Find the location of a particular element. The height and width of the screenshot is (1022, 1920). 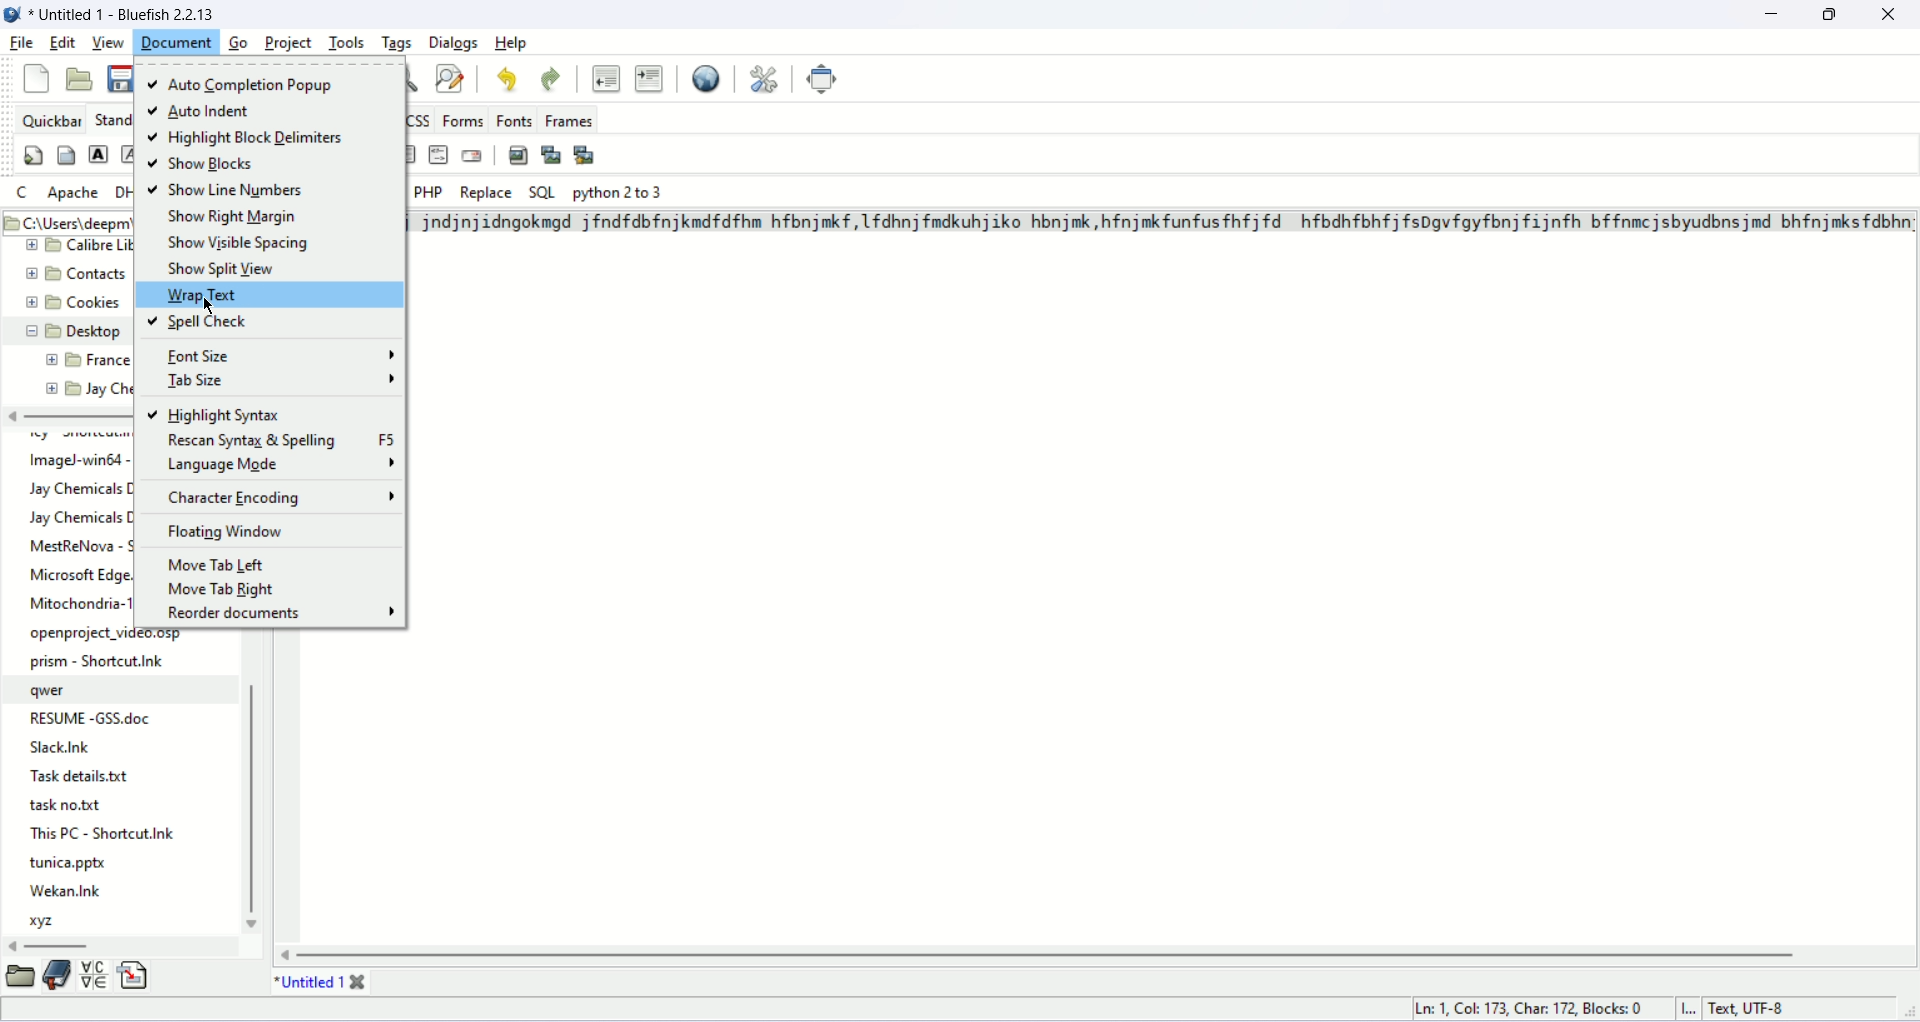

pyhton 2 to 3 is located at coordinates (620, 193).